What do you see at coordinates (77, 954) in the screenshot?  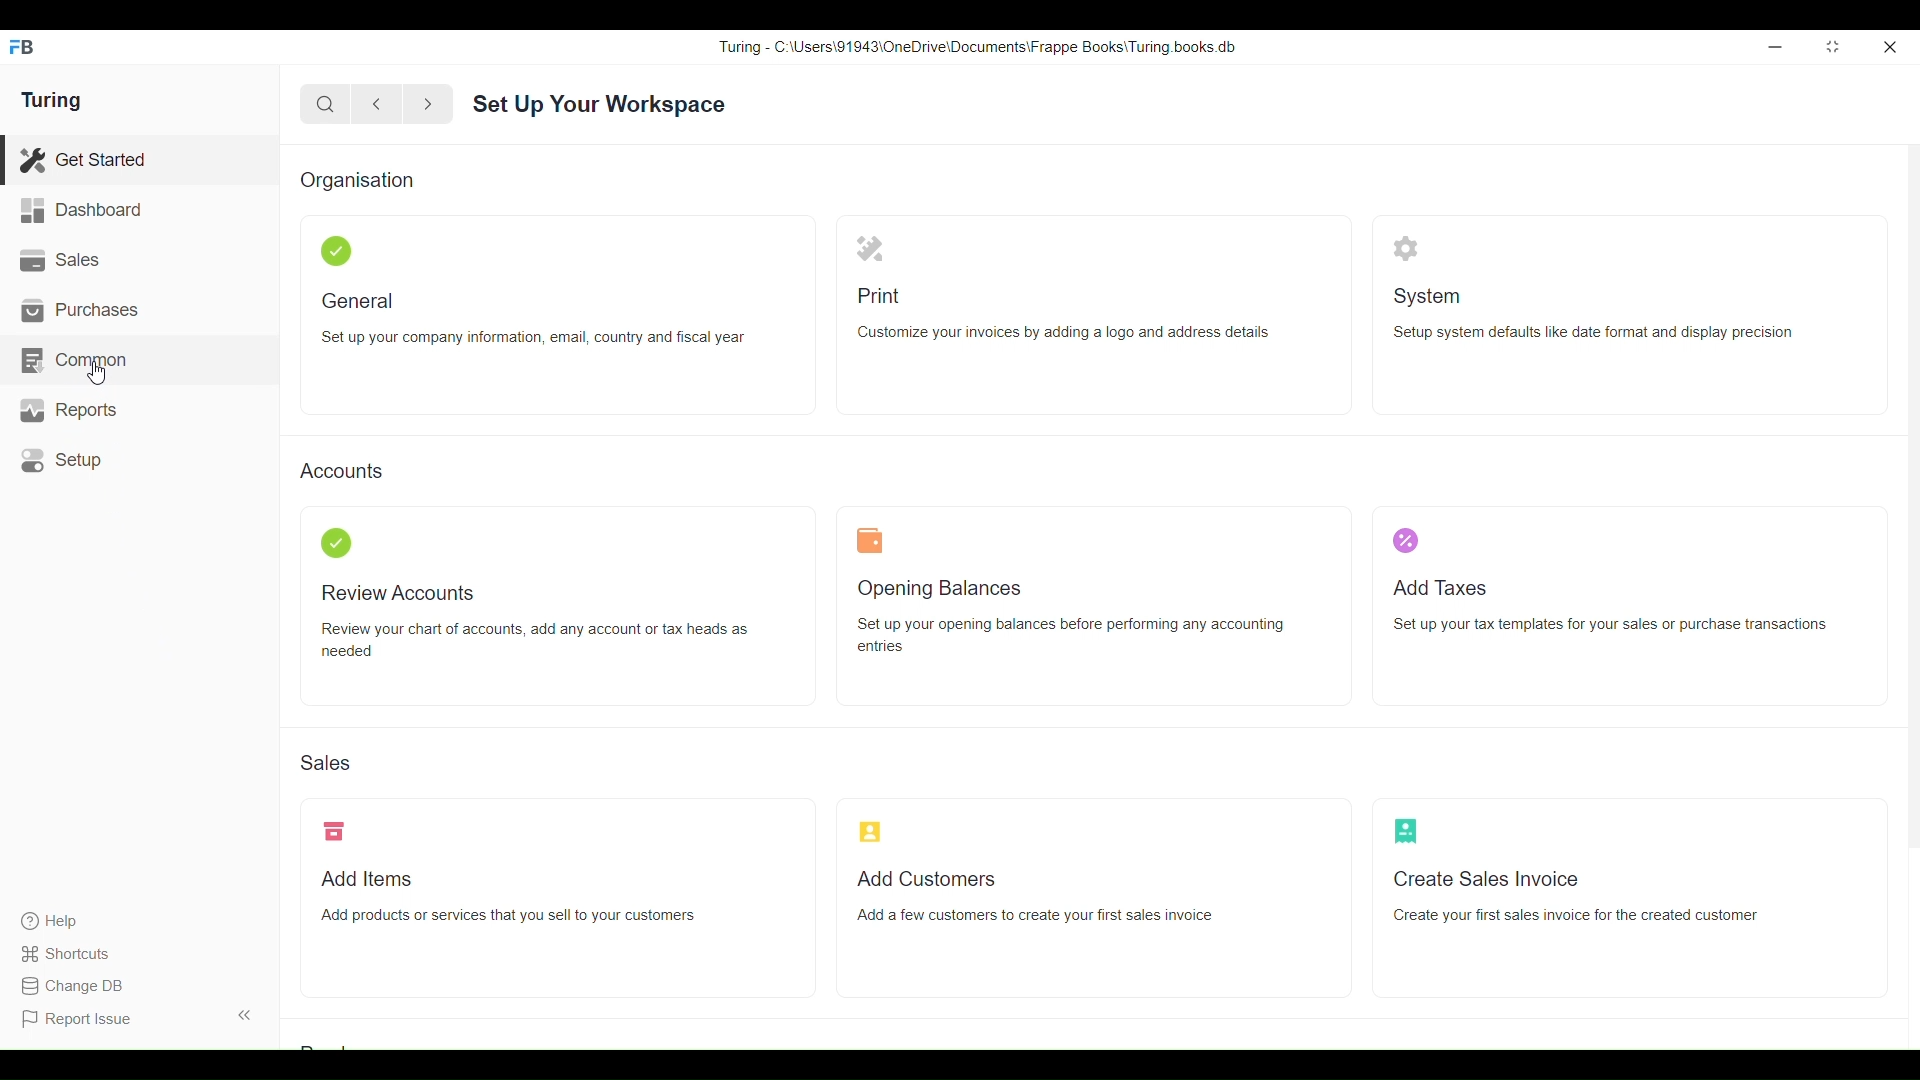 I see `Shortcuts` at bounding box center [77, 954].